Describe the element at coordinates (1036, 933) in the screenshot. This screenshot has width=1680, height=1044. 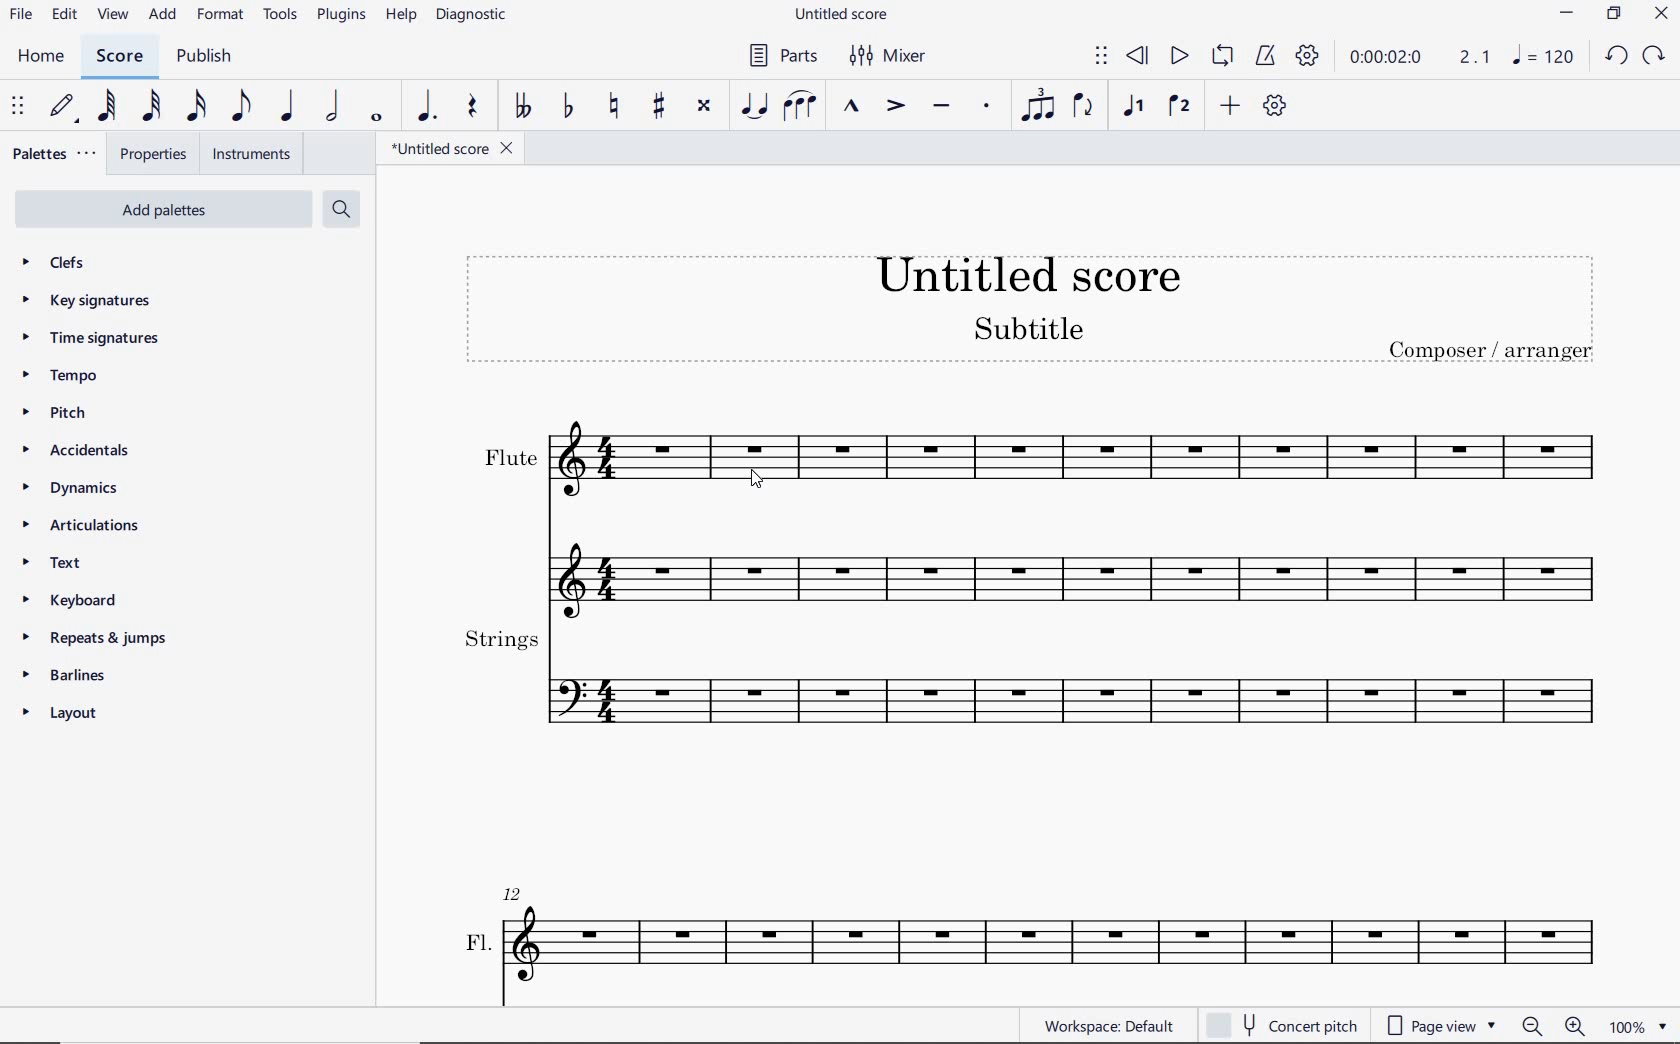
I see `fl.` at that location.